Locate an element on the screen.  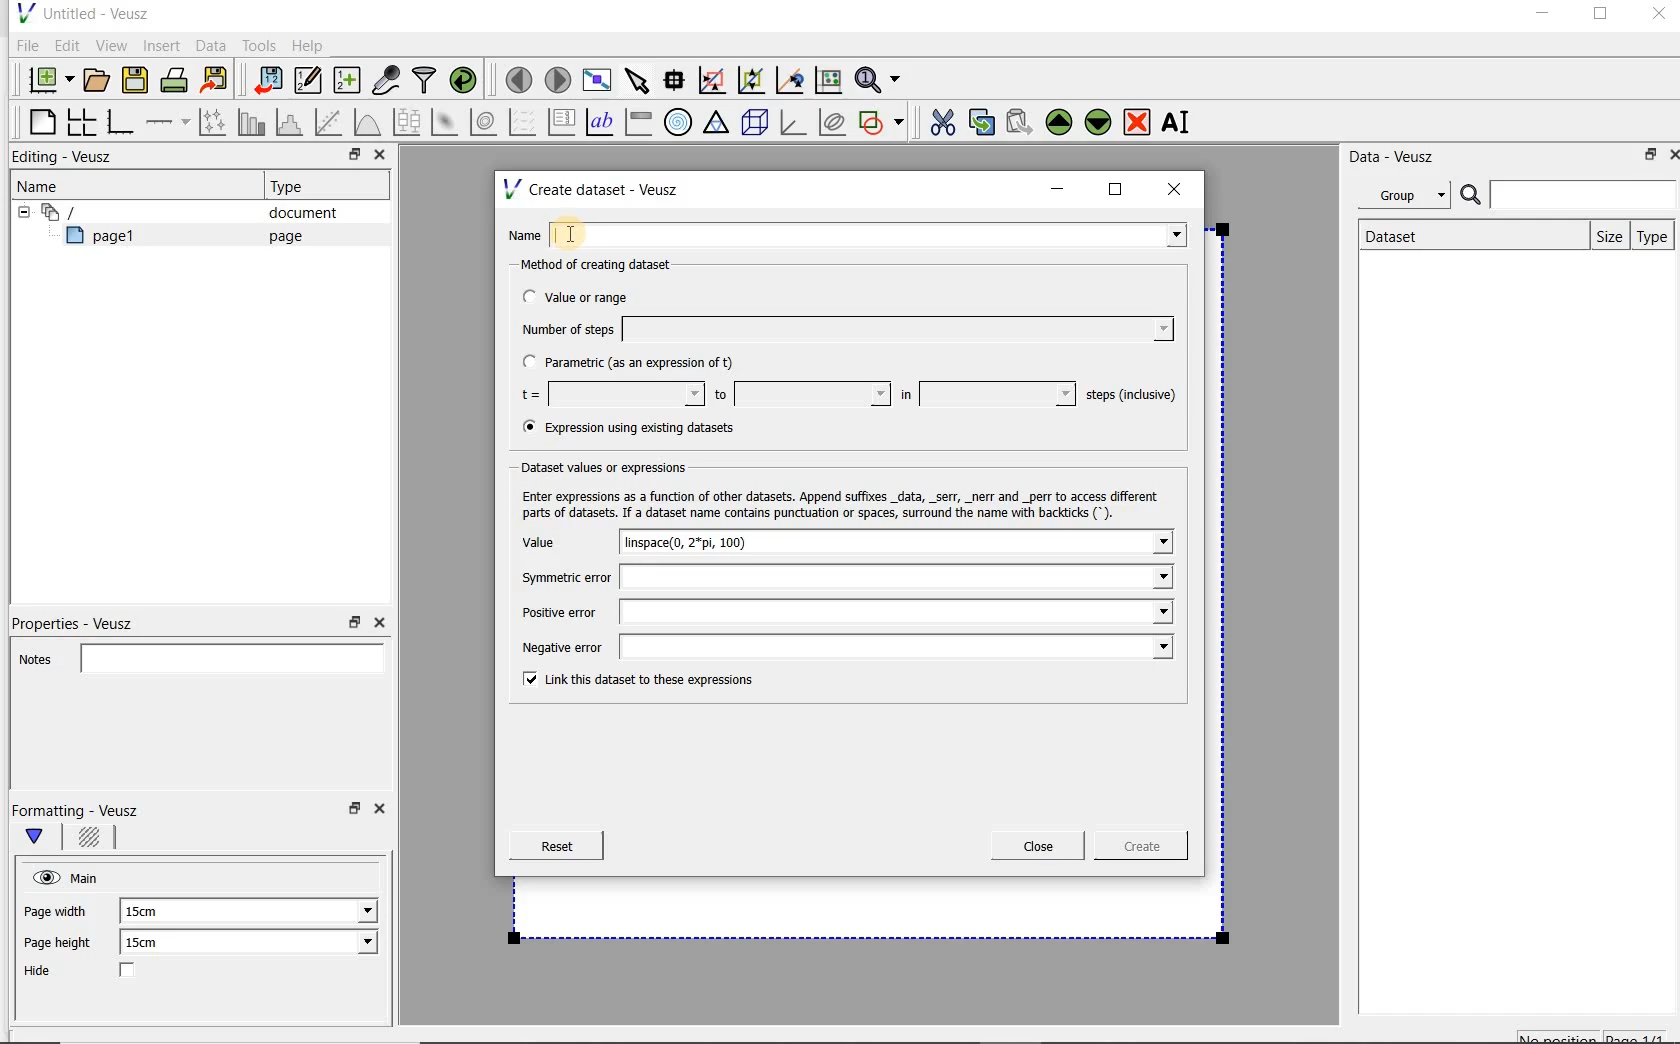
plot covariance ellipses is located at coordinates (833, 122).